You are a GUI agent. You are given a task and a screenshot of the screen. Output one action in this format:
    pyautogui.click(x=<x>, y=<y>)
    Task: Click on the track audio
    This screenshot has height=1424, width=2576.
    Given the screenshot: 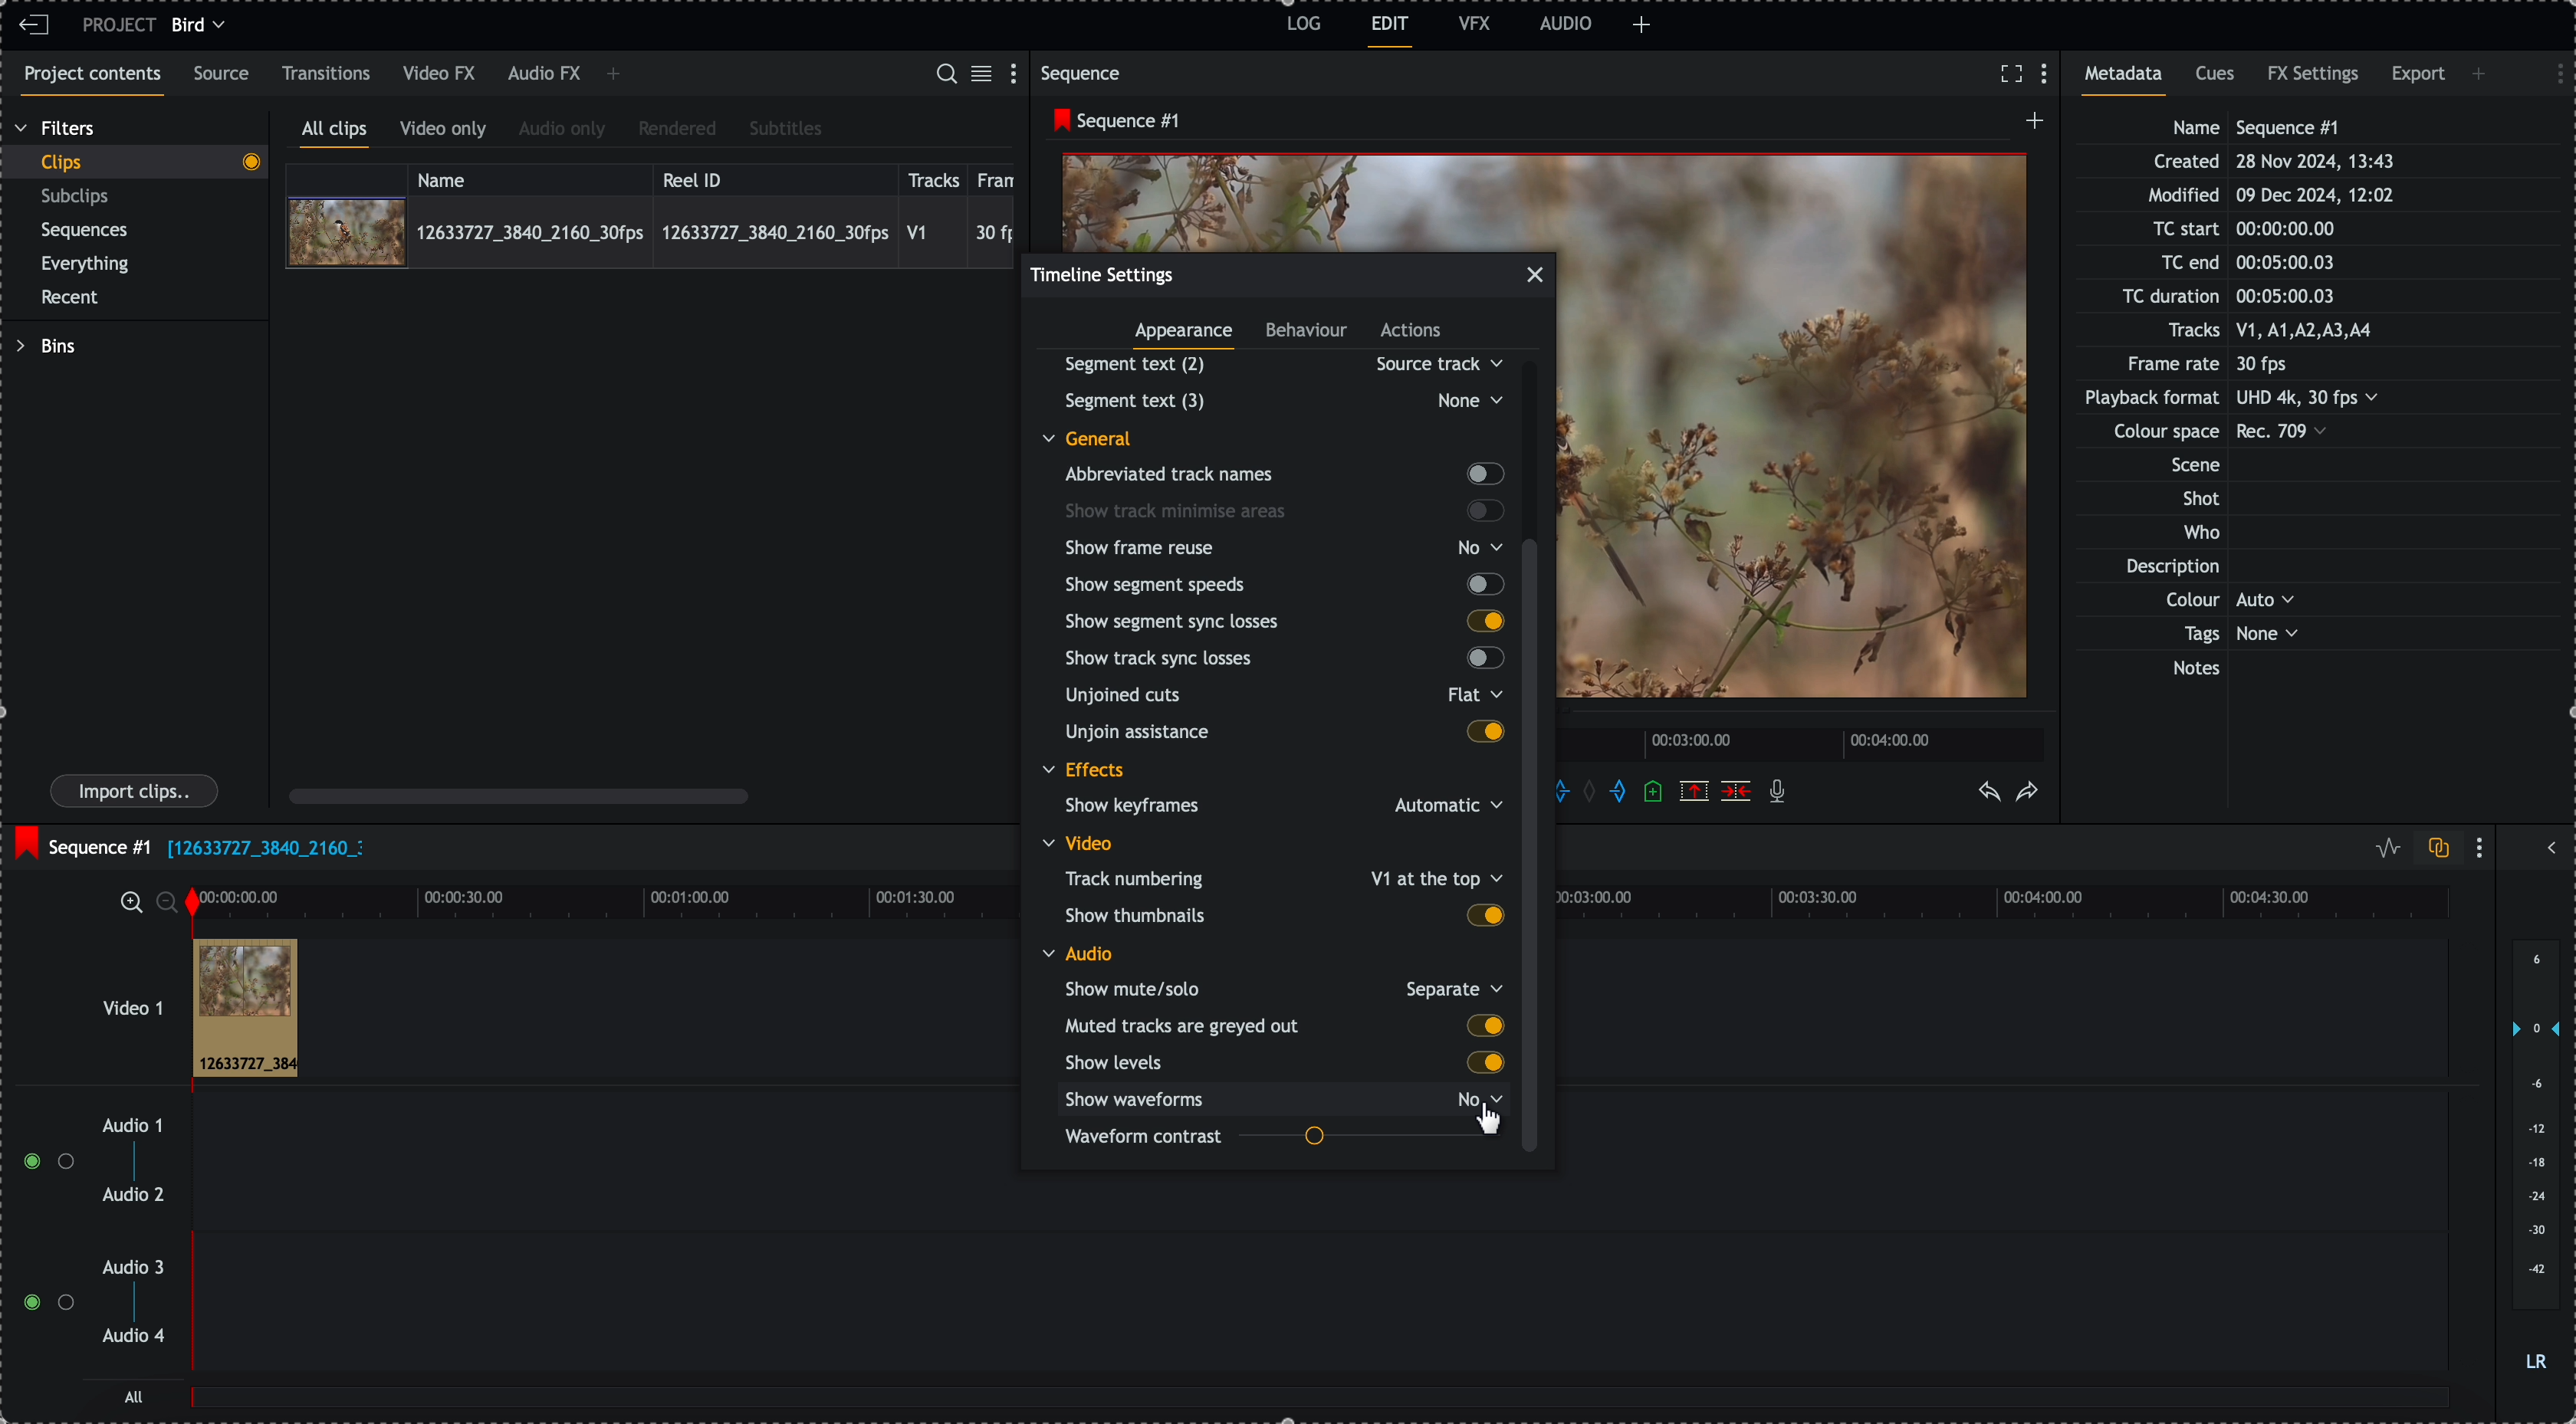 What is the action you would take?
    pyautogui.click(x=1318, y=1314)
    